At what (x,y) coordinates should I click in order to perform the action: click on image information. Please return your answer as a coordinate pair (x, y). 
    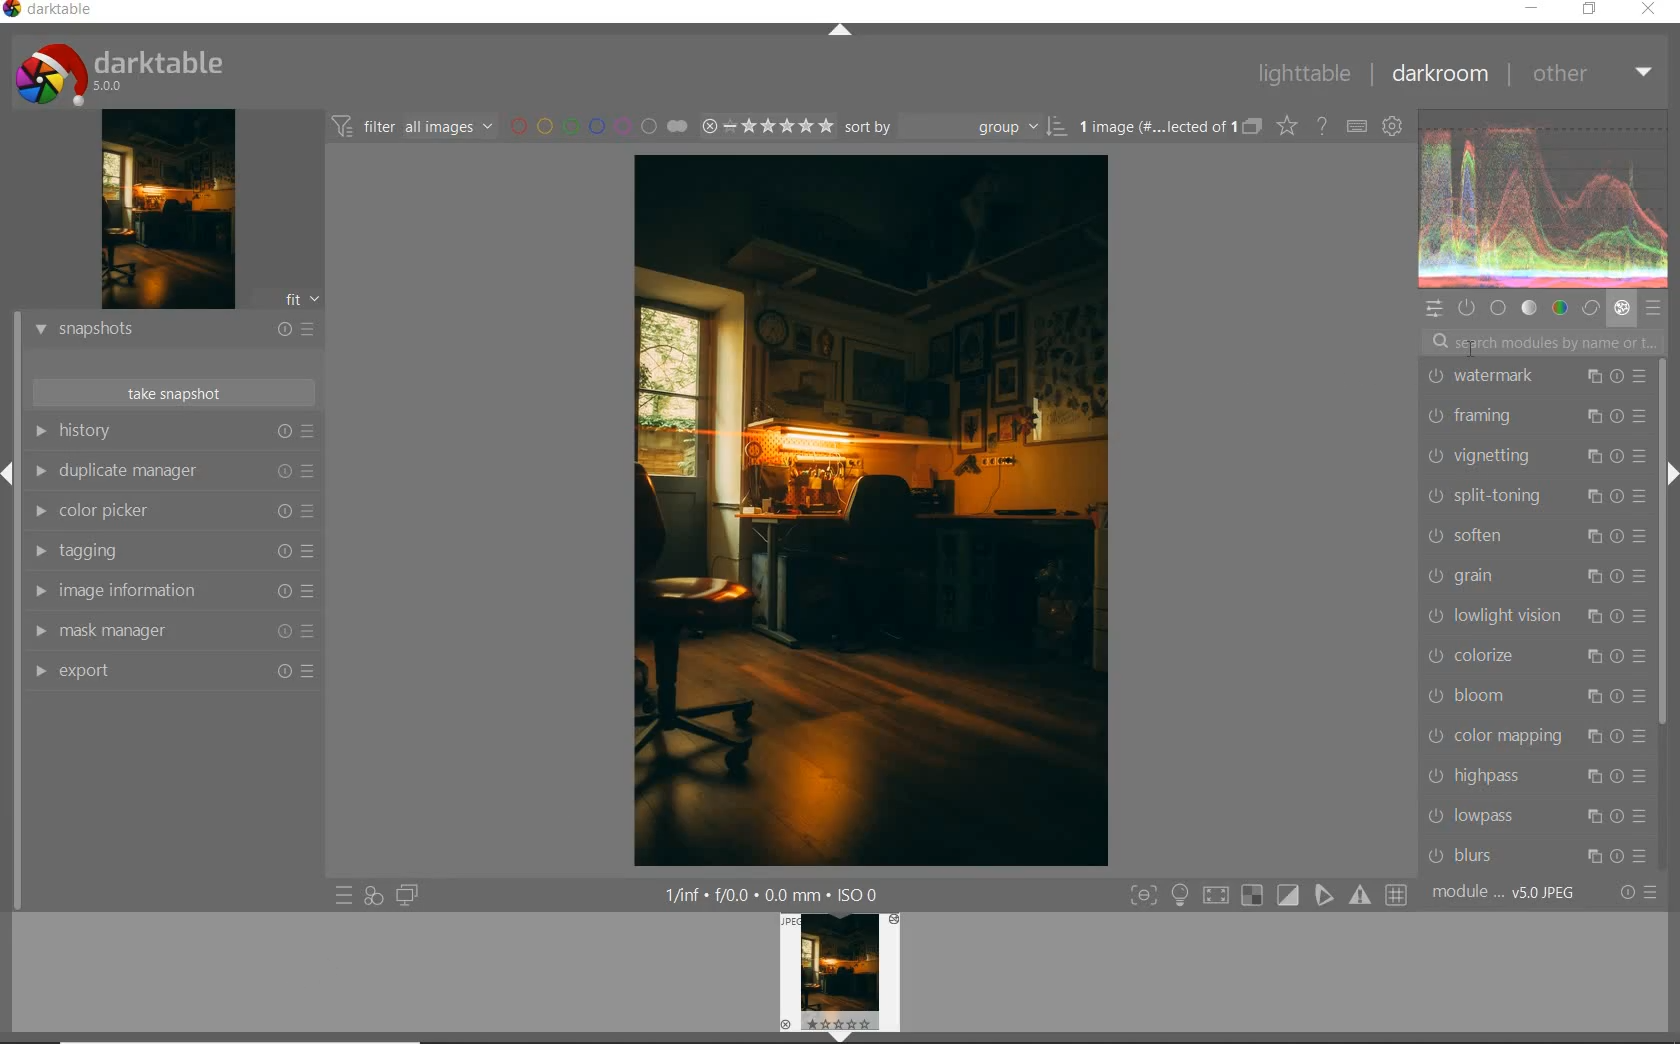
    Looking at the image, I should click on (171, 591).